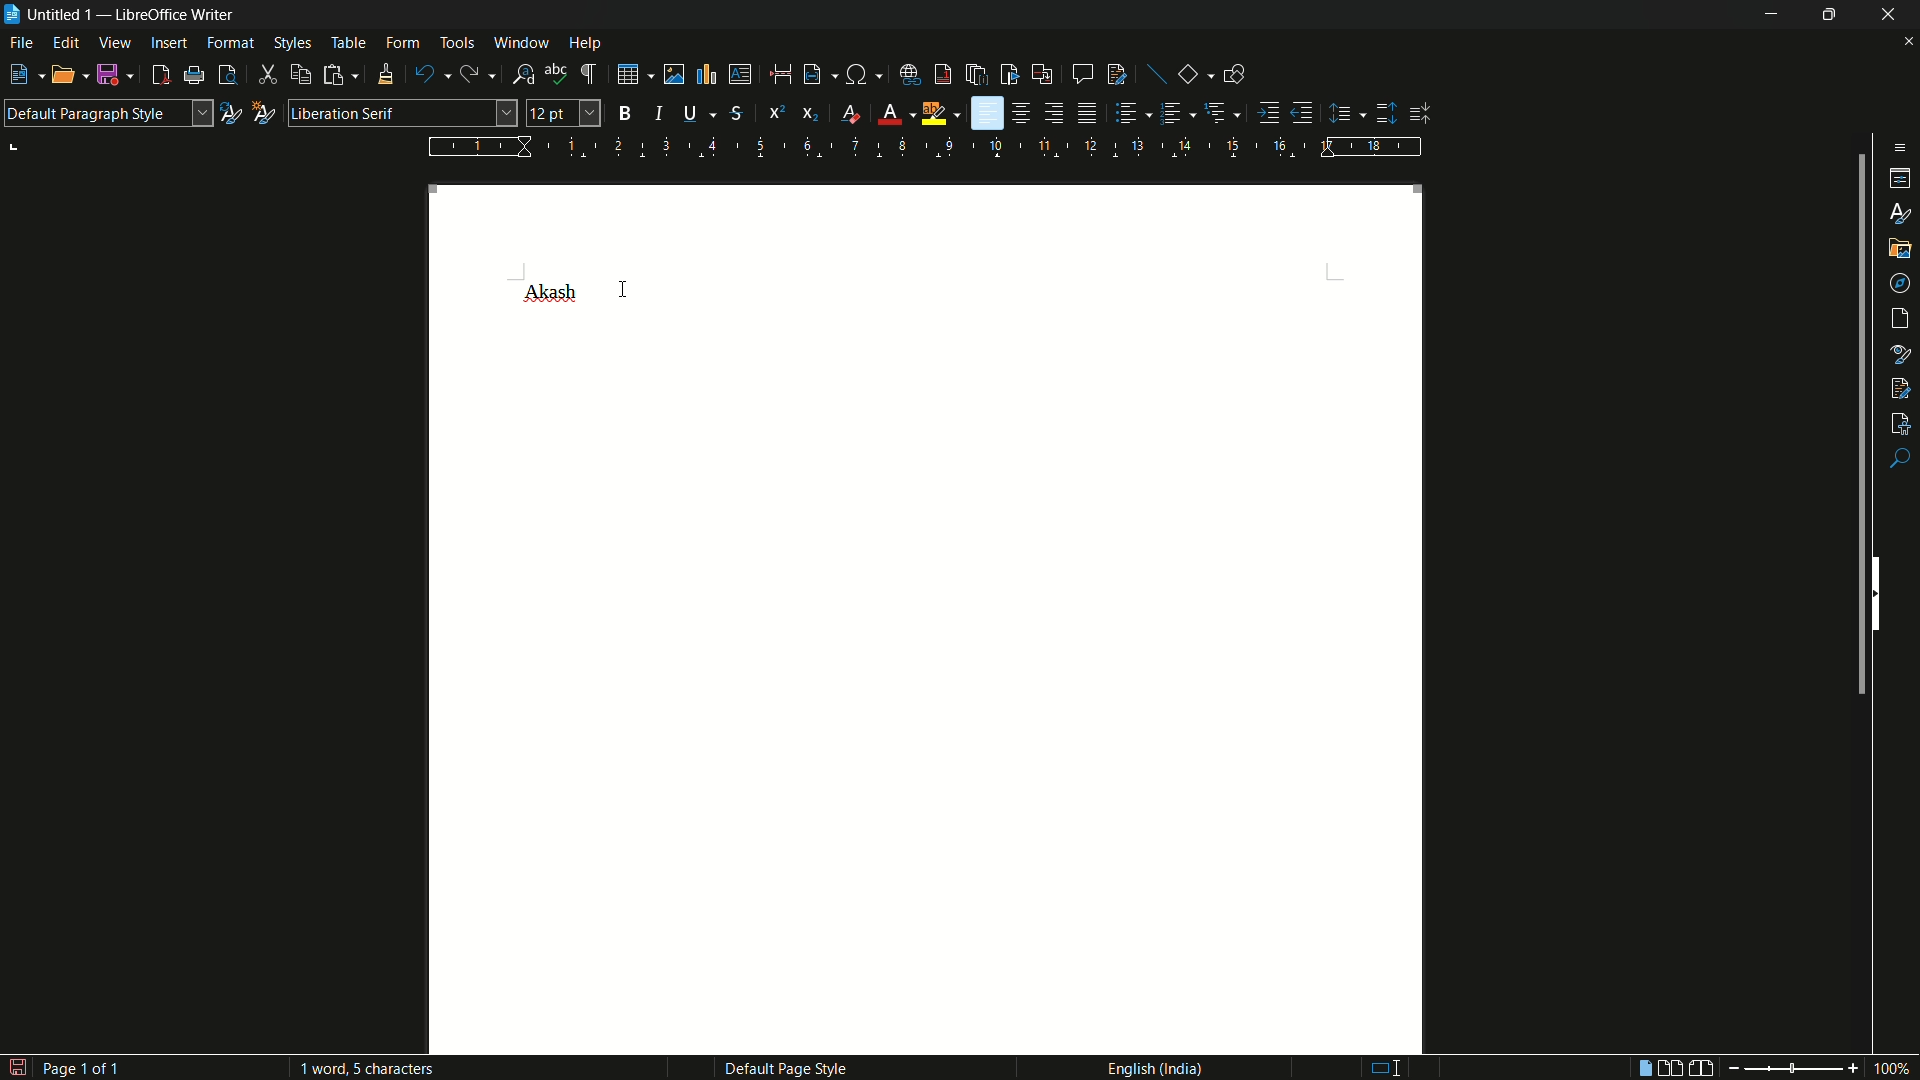  I want to click on font name, so click(402, 113).